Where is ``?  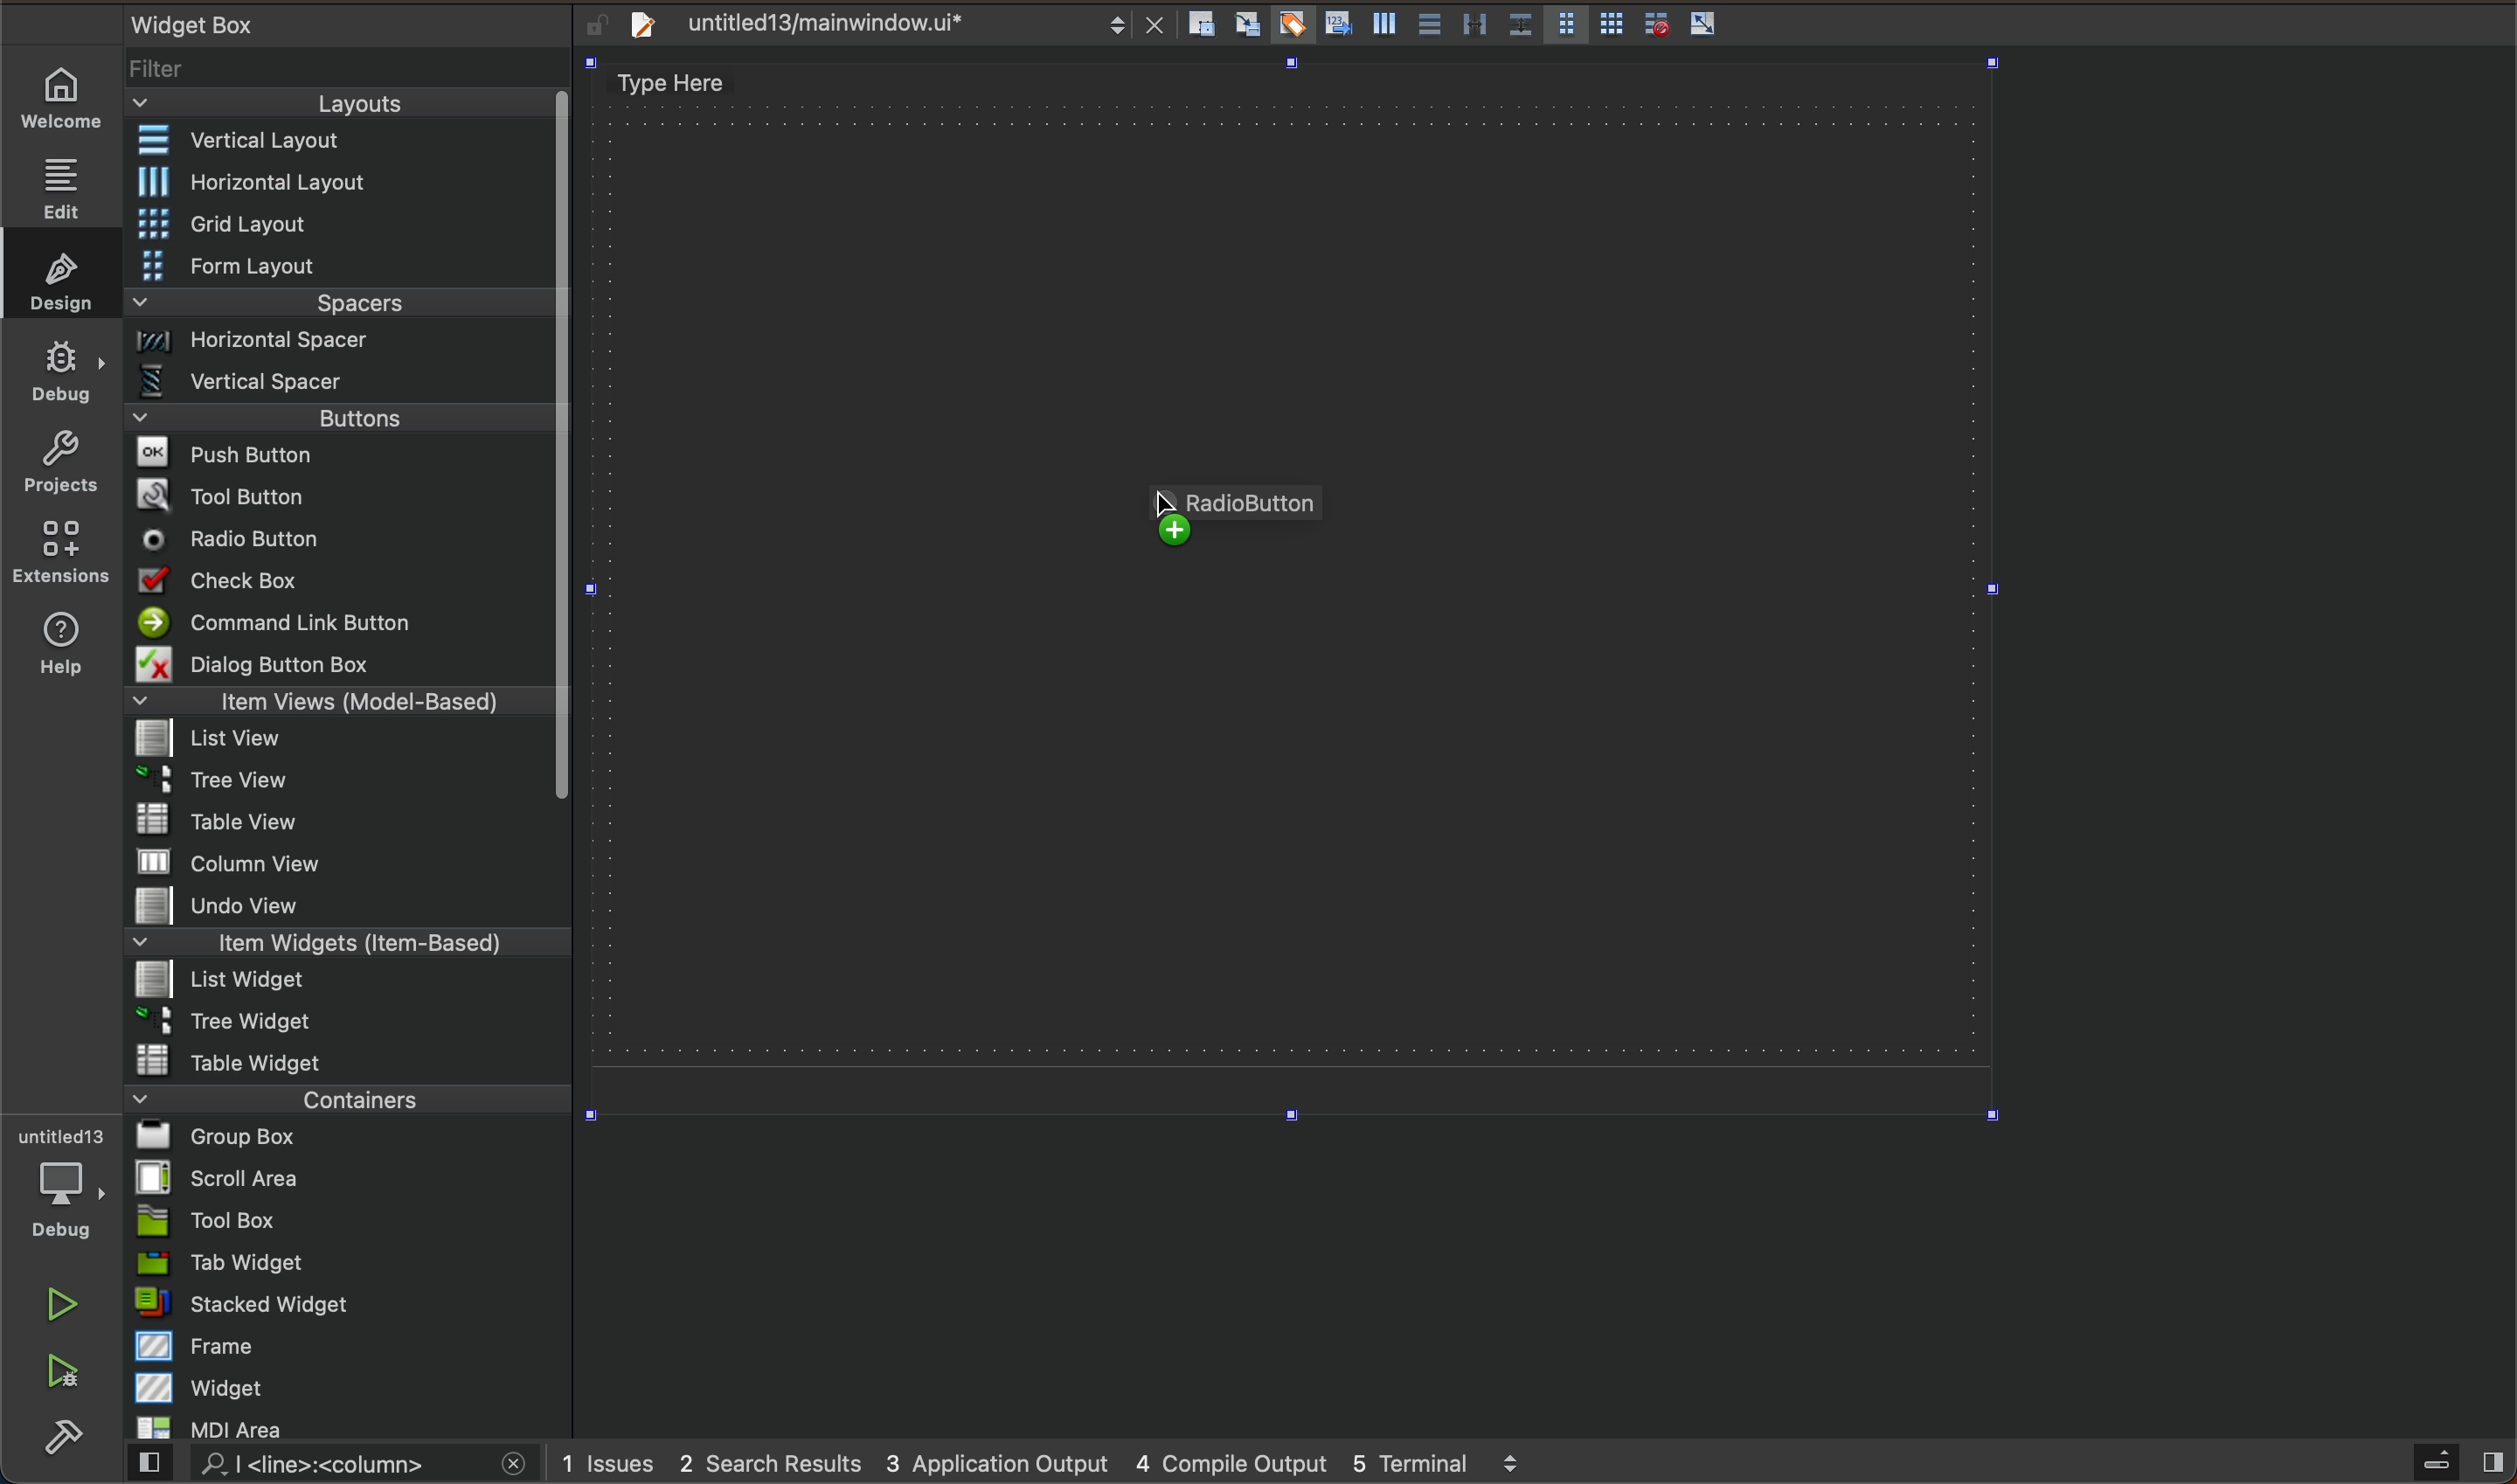
 is located at coordinates (1474, 26).